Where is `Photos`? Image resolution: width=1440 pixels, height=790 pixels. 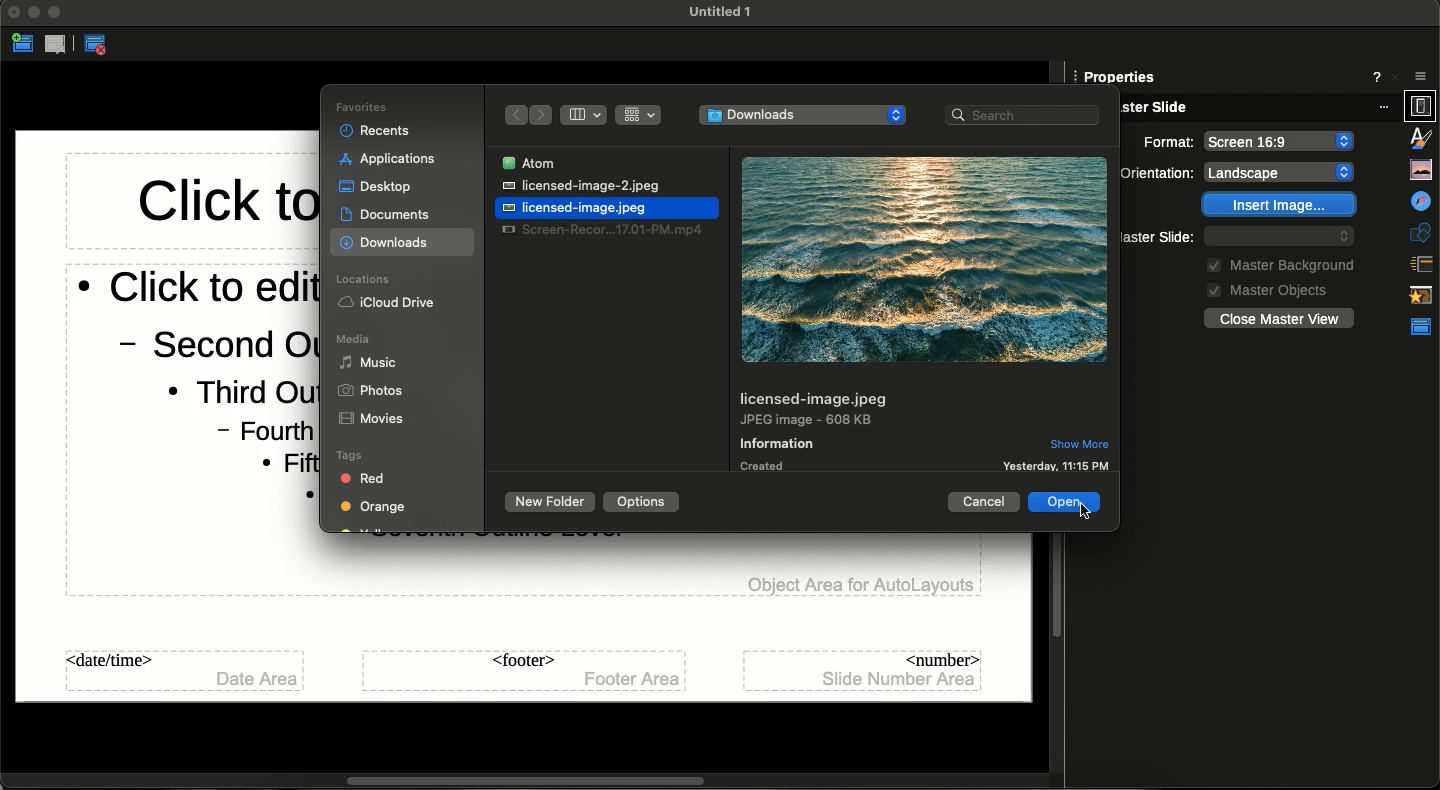
Photos is located at coordinates (366, 389).